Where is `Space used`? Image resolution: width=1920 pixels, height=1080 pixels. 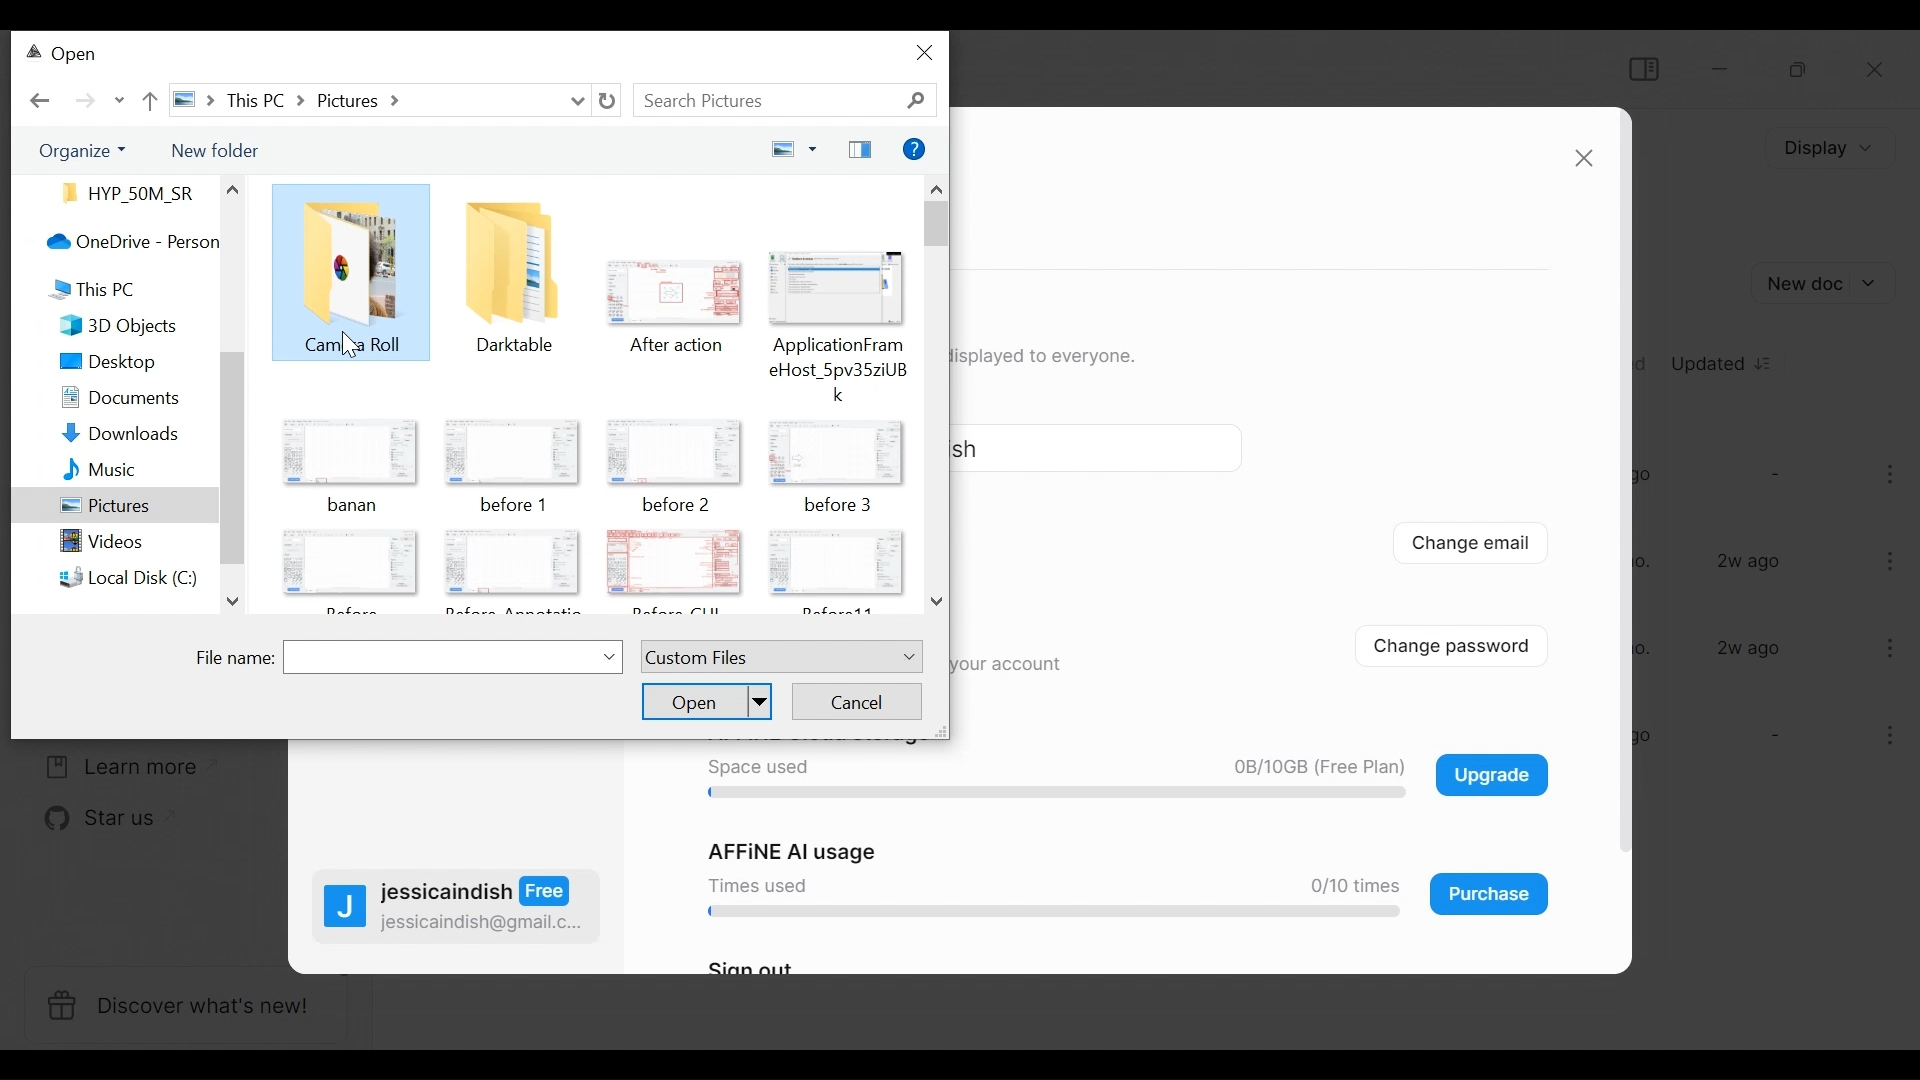 Space used is located at coordinates (756, 768).